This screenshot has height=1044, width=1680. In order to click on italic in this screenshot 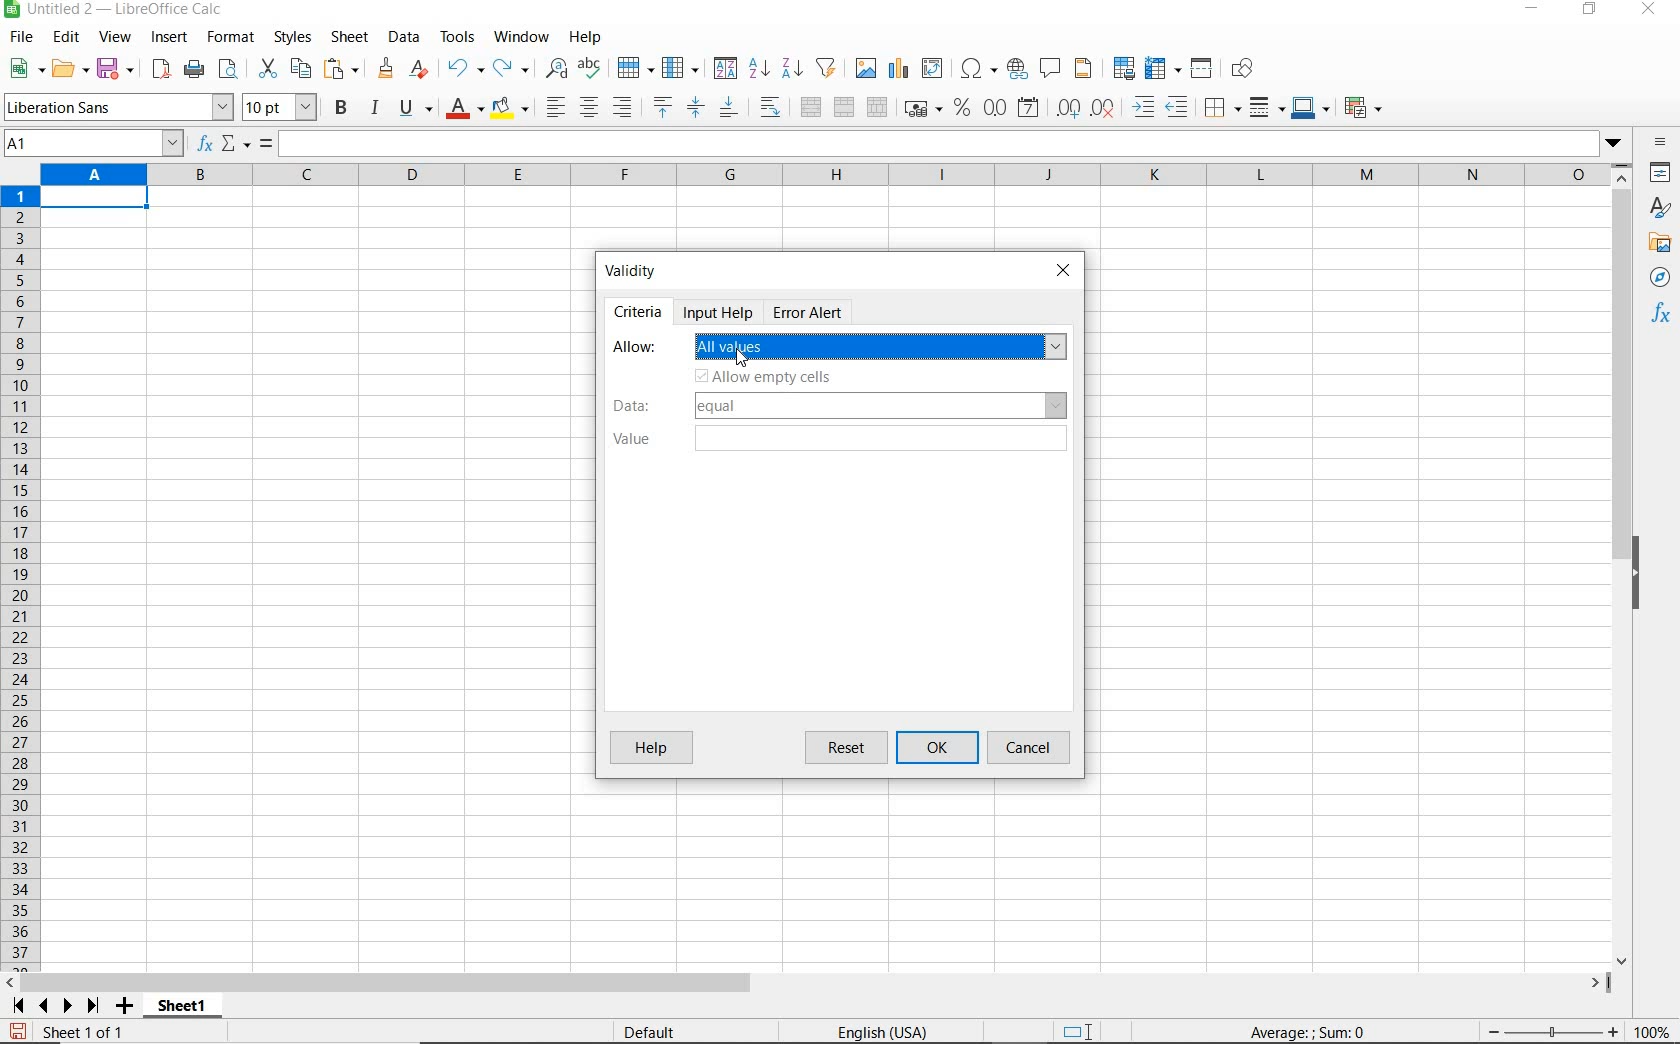, I will do `click(374, 108)`.